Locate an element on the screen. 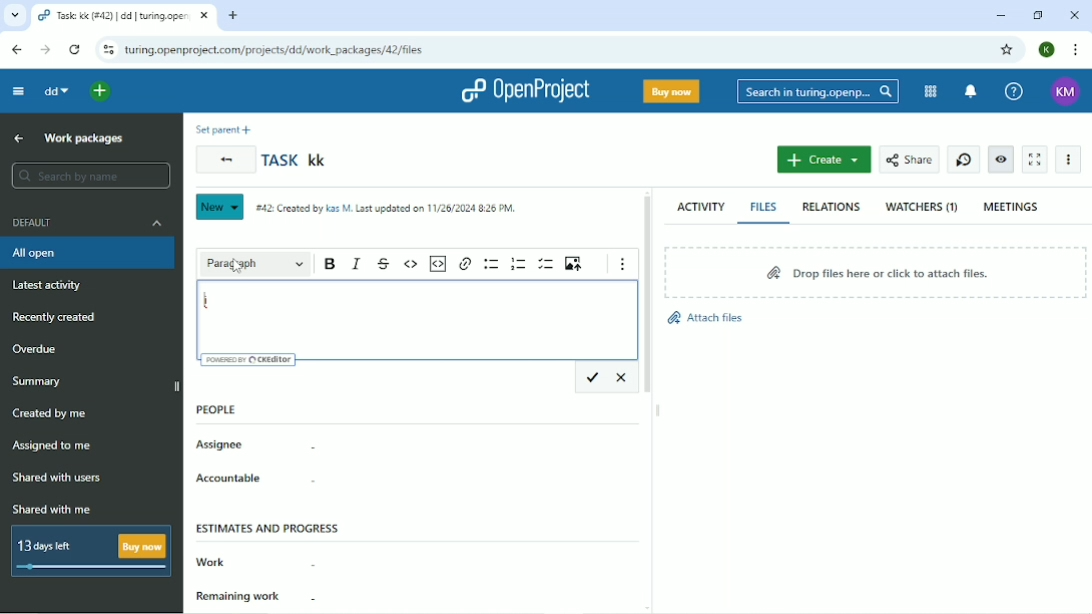  Buy now is located at coordinates (671, 90).